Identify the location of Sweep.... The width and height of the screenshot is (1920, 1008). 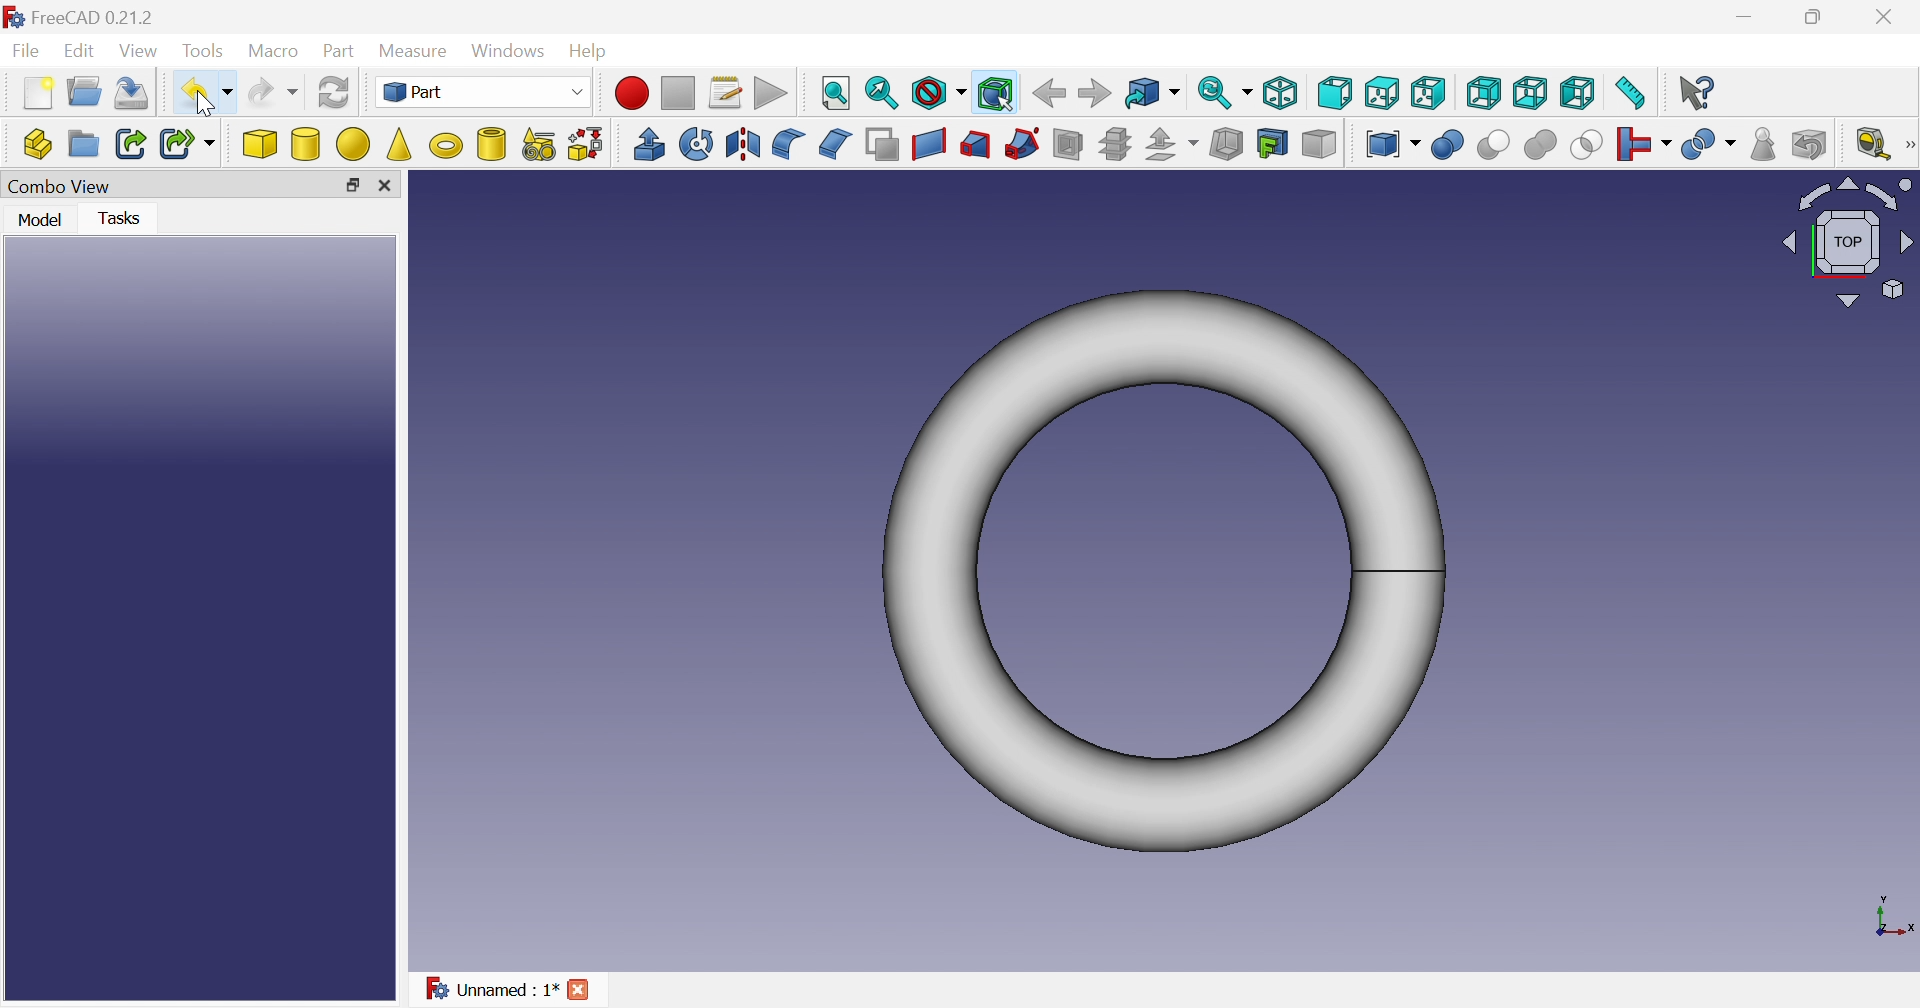
(1021, 145).